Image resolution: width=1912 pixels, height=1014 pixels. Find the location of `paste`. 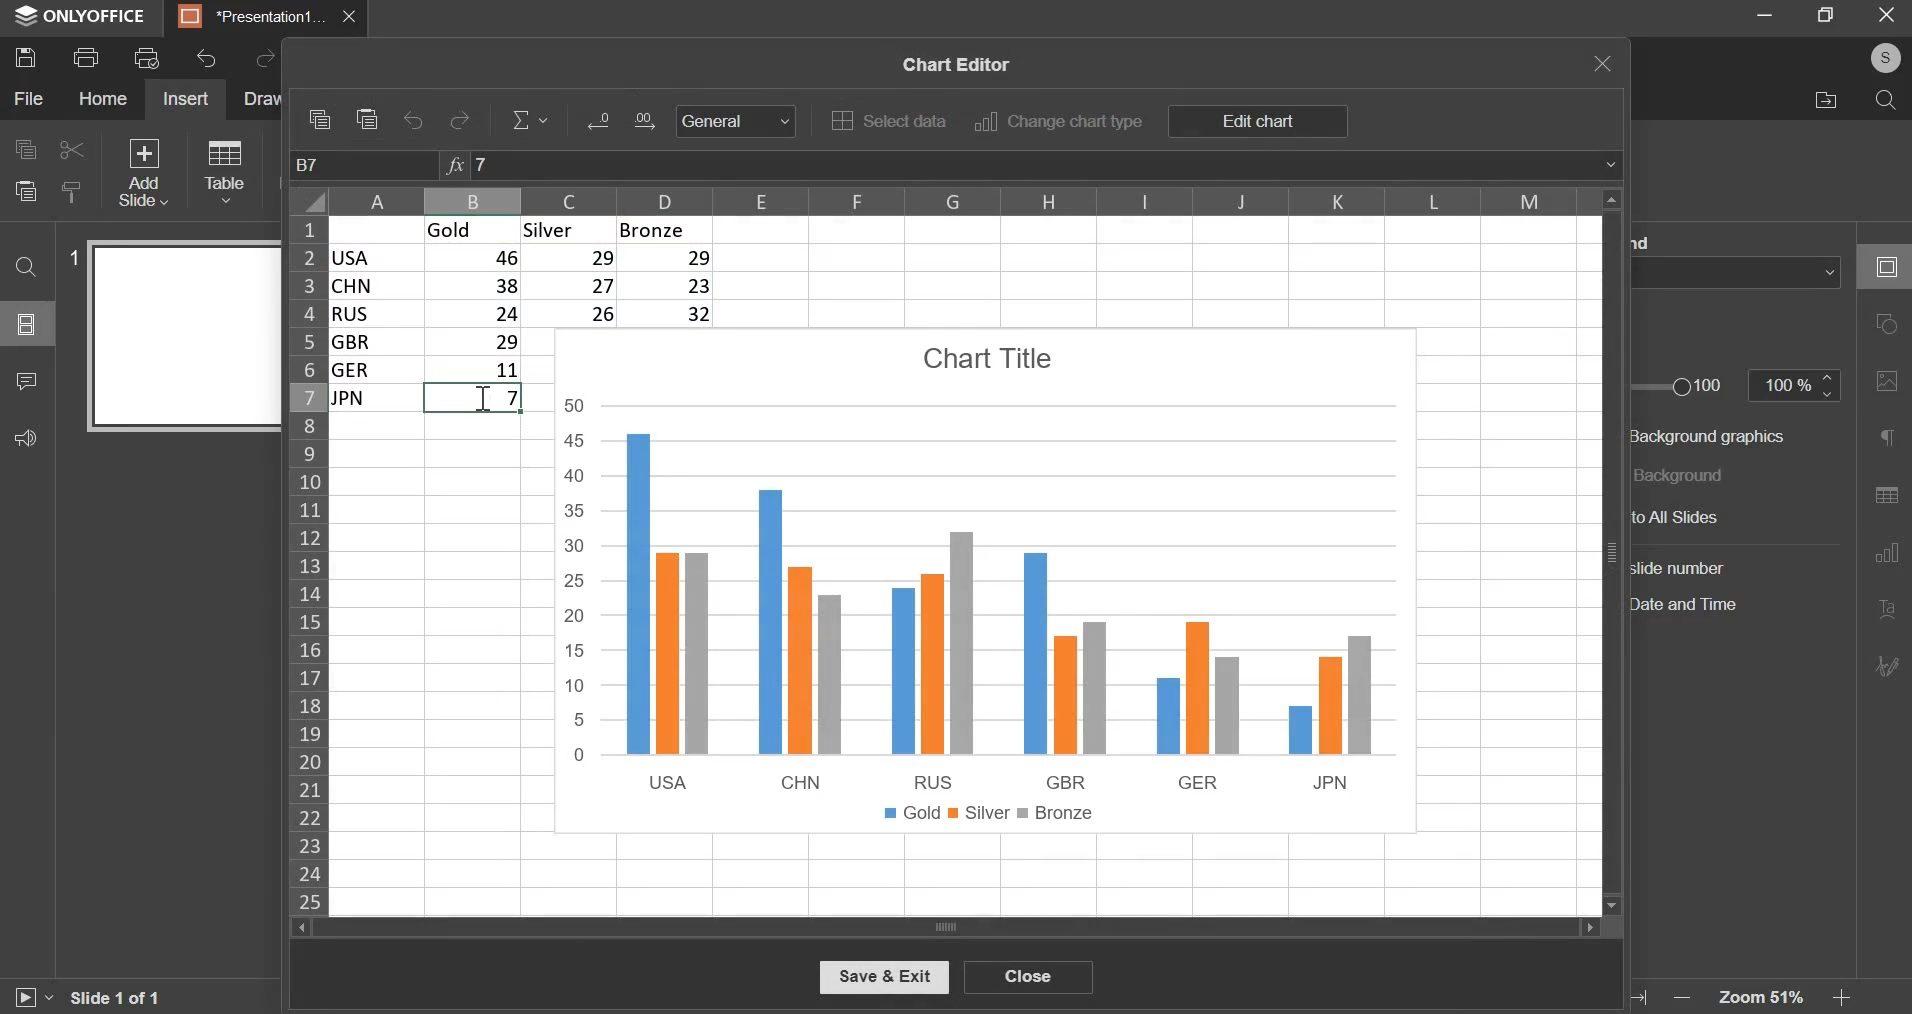

paste is located at coordinates (25, 192).